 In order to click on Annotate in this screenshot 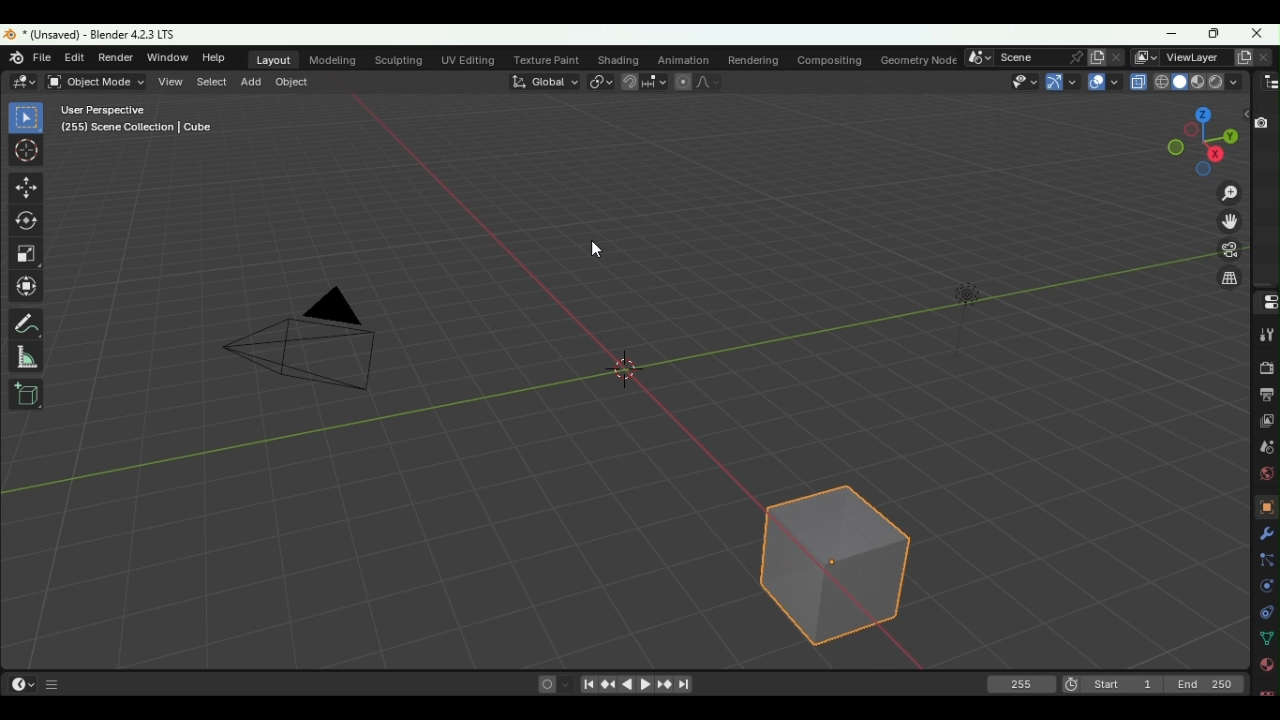, I will do `click(30, 323)`.